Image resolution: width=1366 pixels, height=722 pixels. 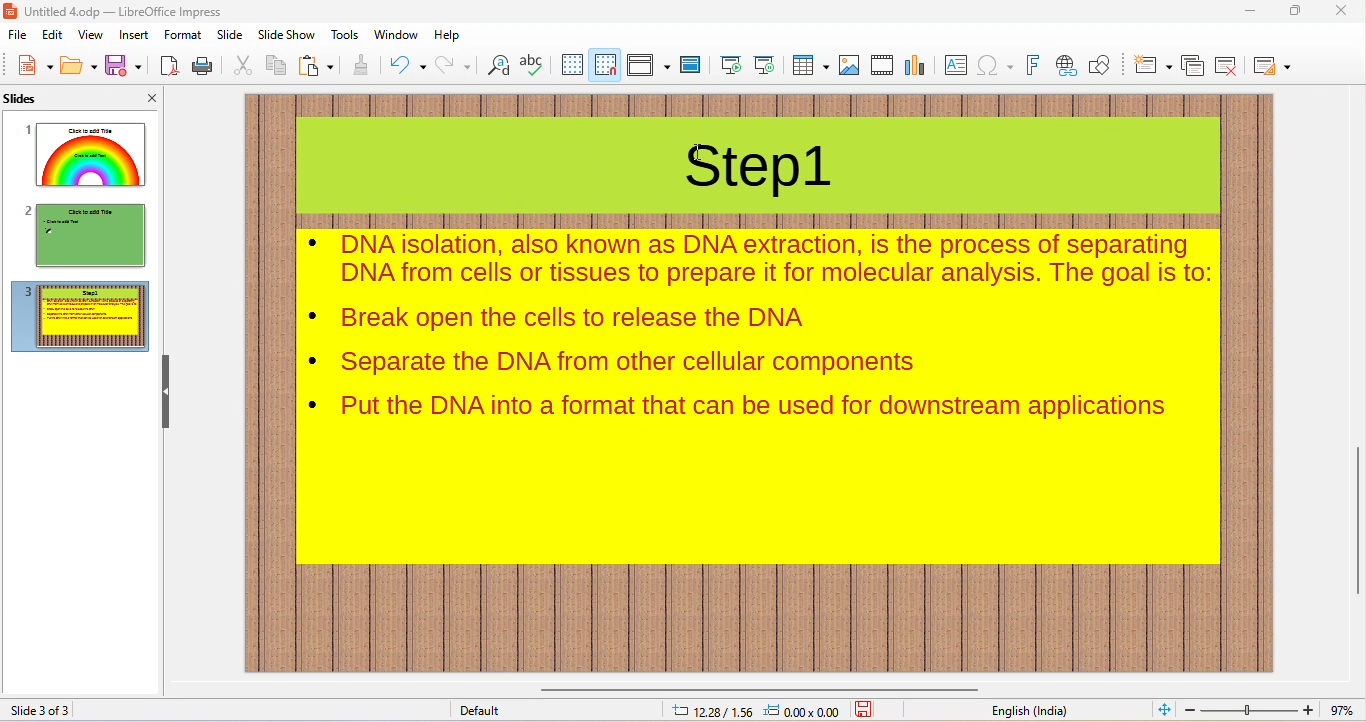 What do you see at coordinates (287, 35) in the screenshot?
I see `slideshow` at bounding box center [287, 35].